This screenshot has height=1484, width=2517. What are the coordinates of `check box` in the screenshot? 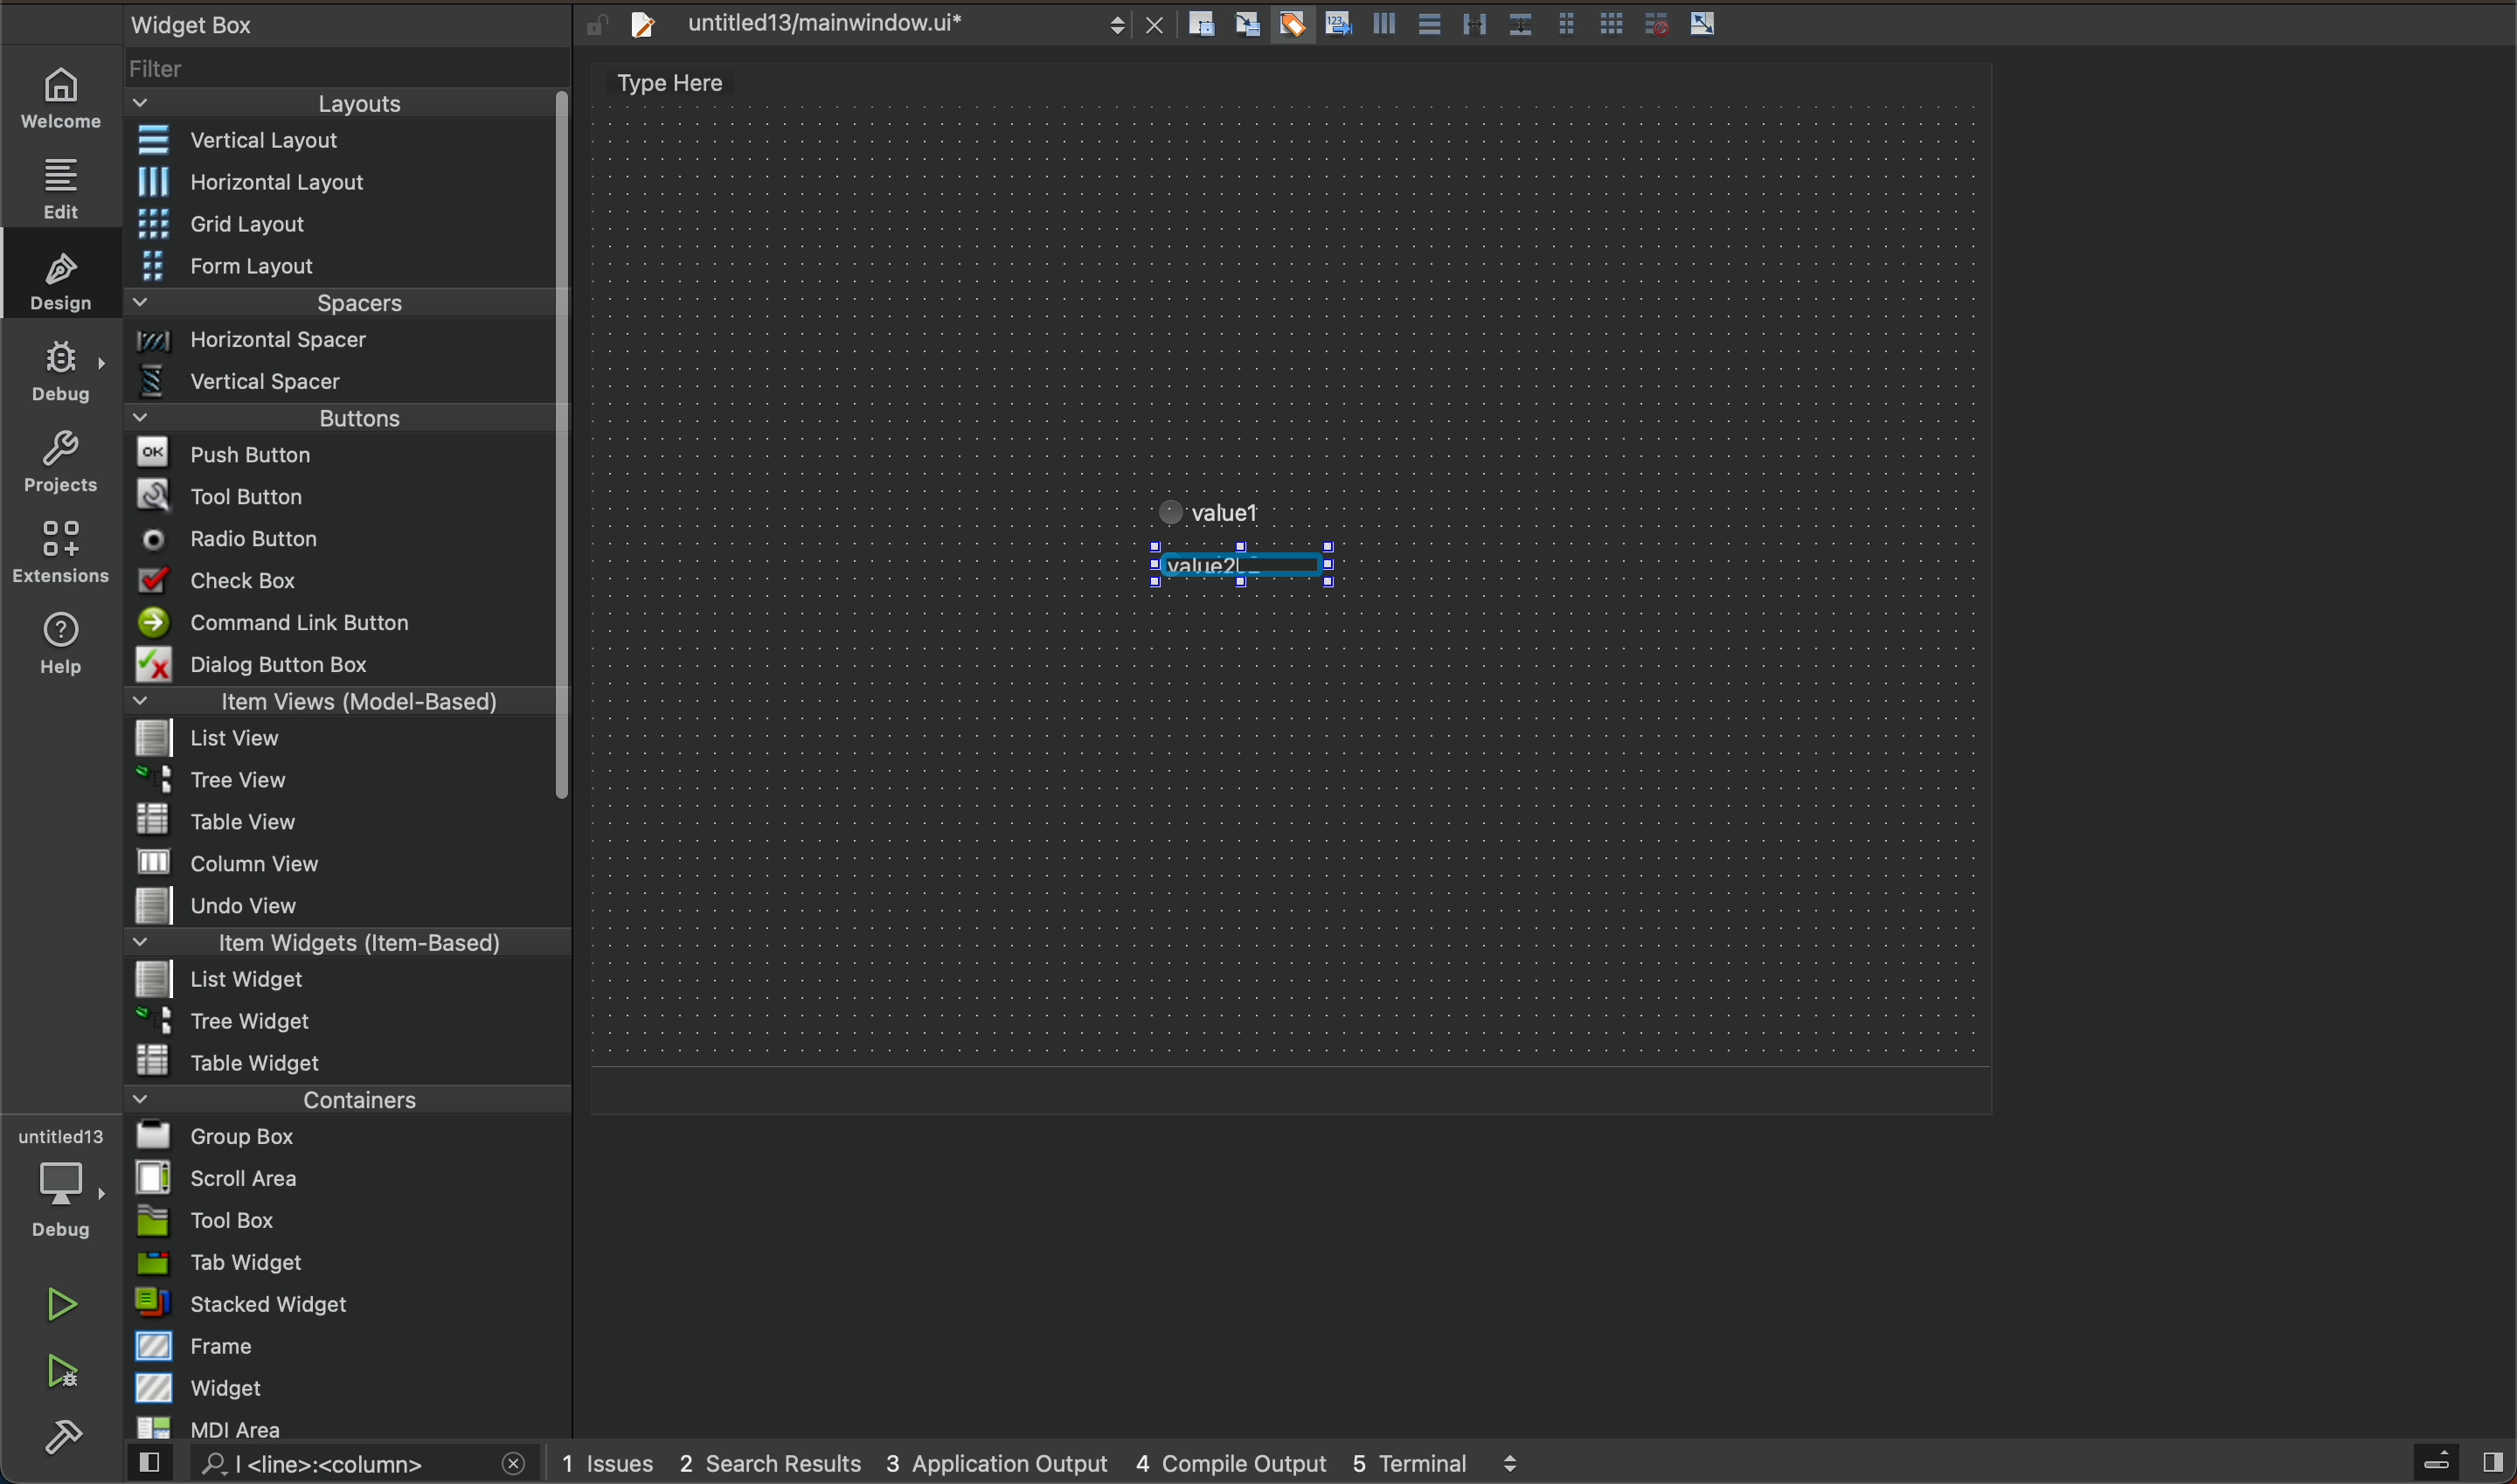 It's located at (340, 584).